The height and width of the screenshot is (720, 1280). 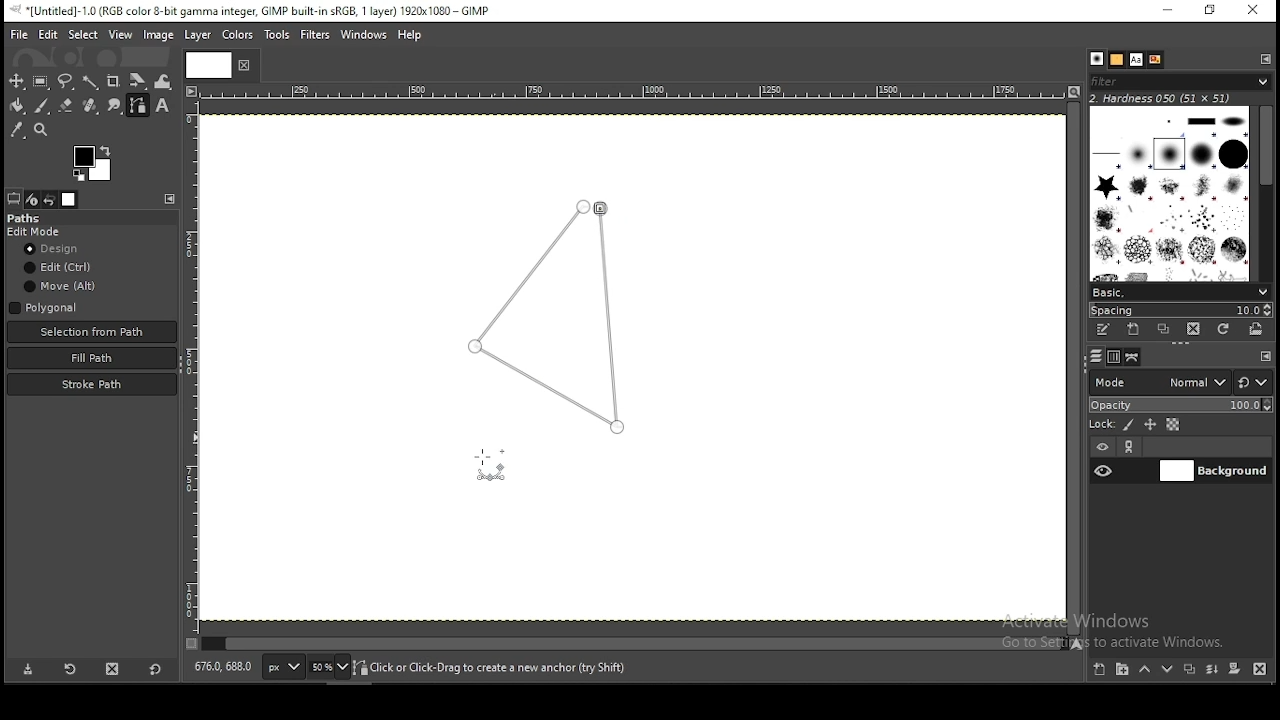 I want to click on tab, so click(x=211, y=65).